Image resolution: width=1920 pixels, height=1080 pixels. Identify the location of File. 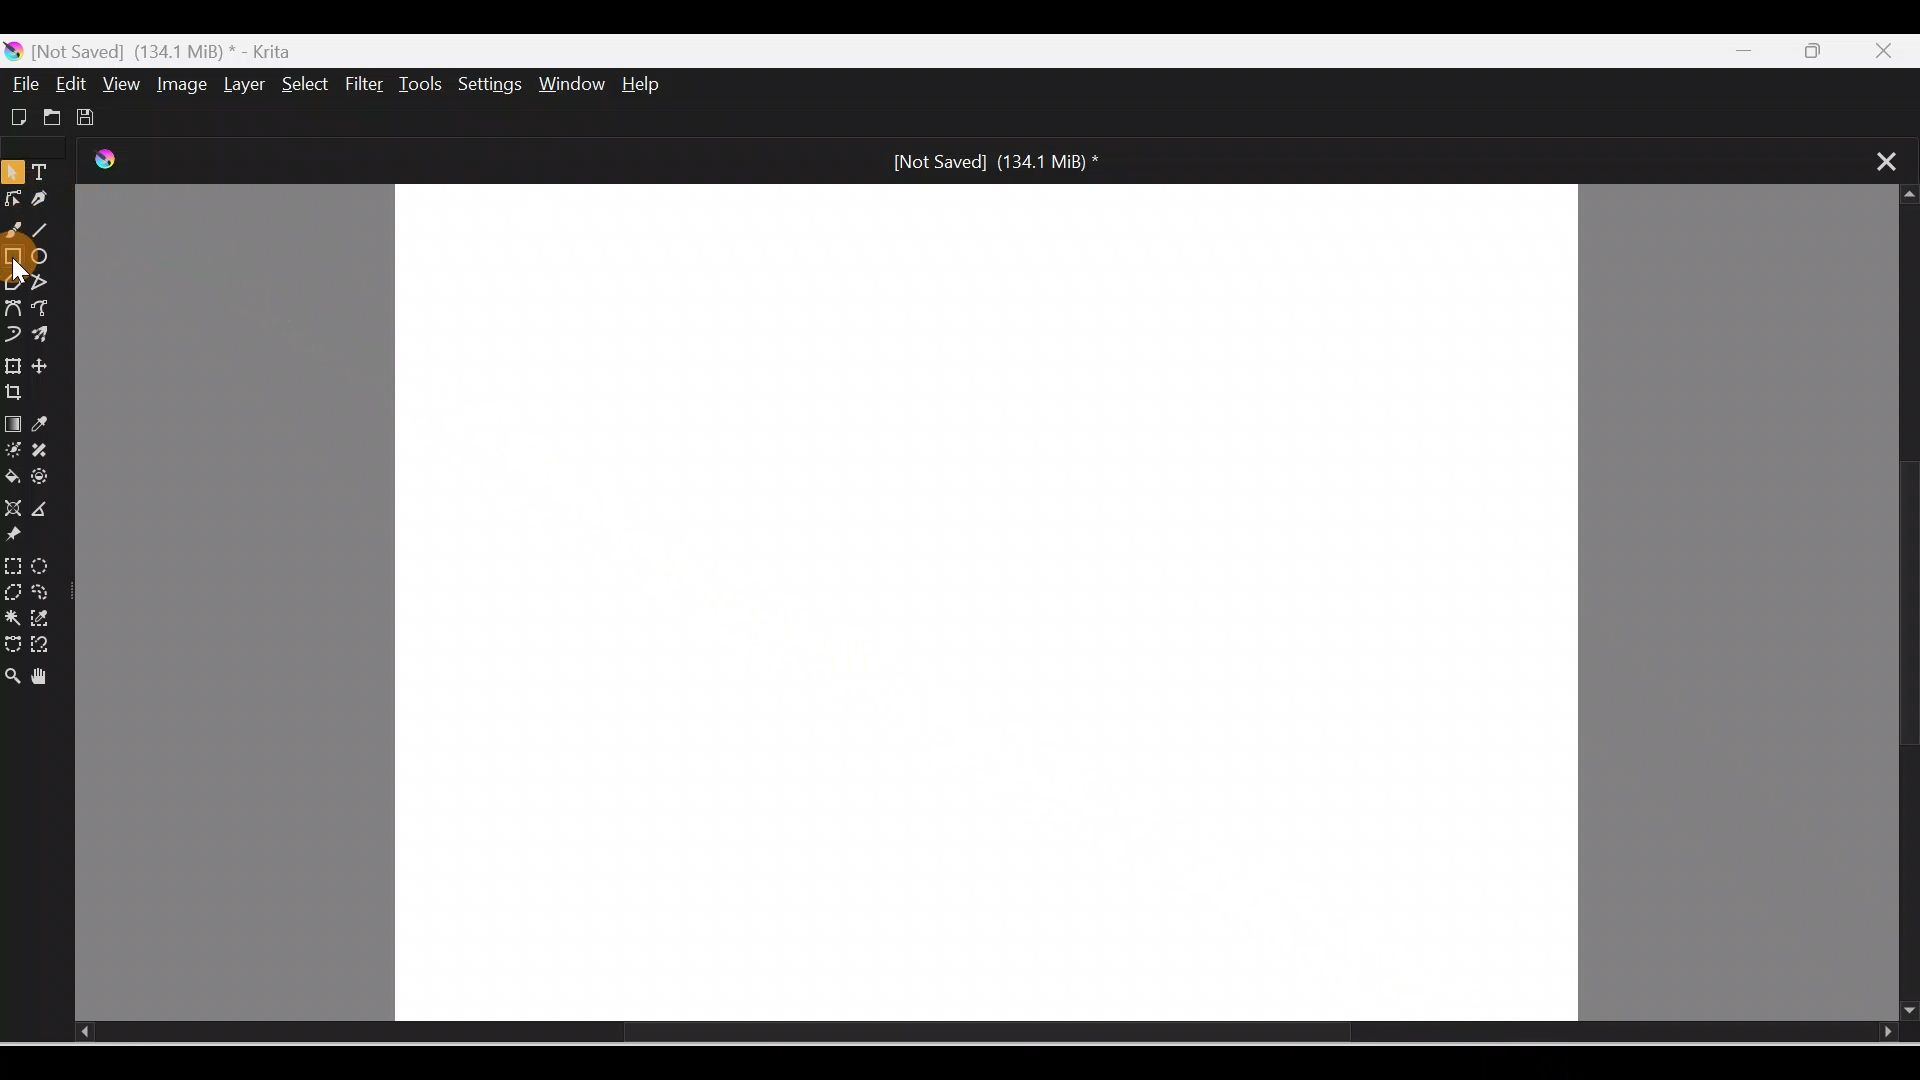
(26, 84).